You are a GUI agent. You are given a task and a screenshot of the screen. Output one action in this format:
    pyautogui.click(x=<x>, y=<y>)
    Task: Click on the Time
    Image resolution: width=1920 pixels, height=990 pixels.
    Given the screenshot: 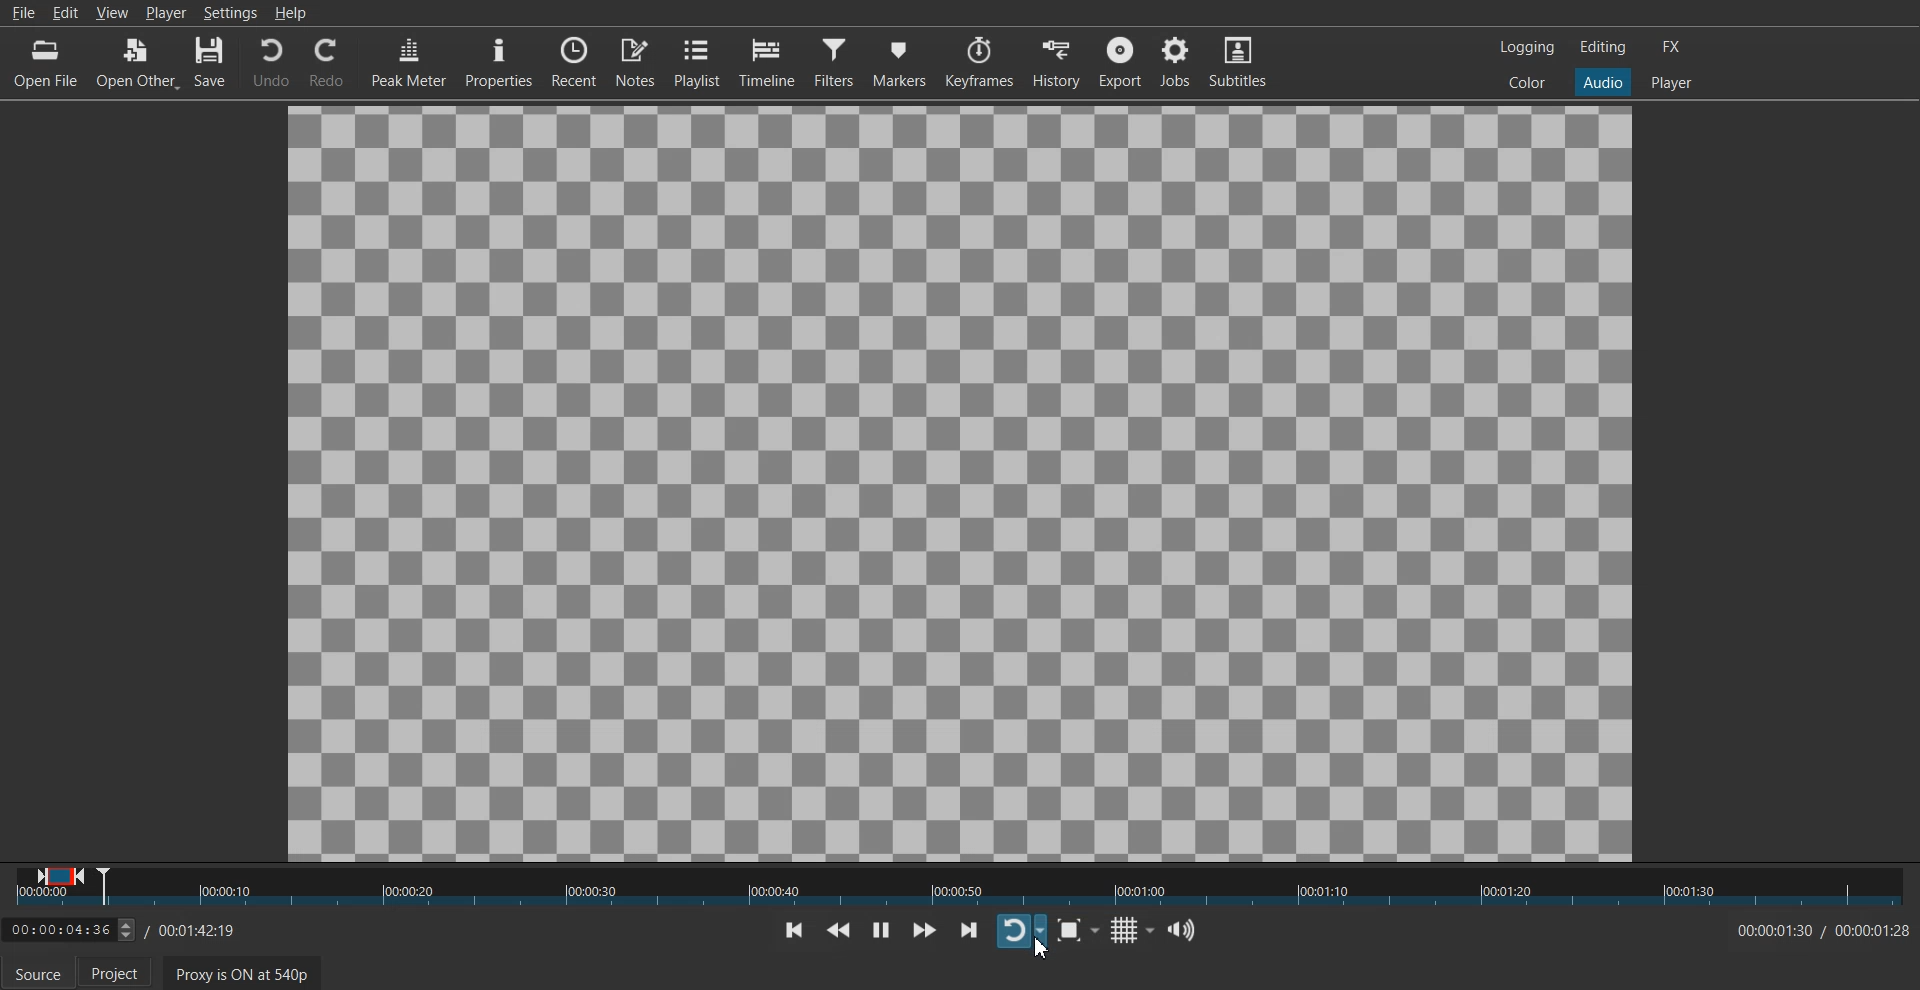 What is the action you would take?
    pyautogui.click(x=1816, y=931)
    